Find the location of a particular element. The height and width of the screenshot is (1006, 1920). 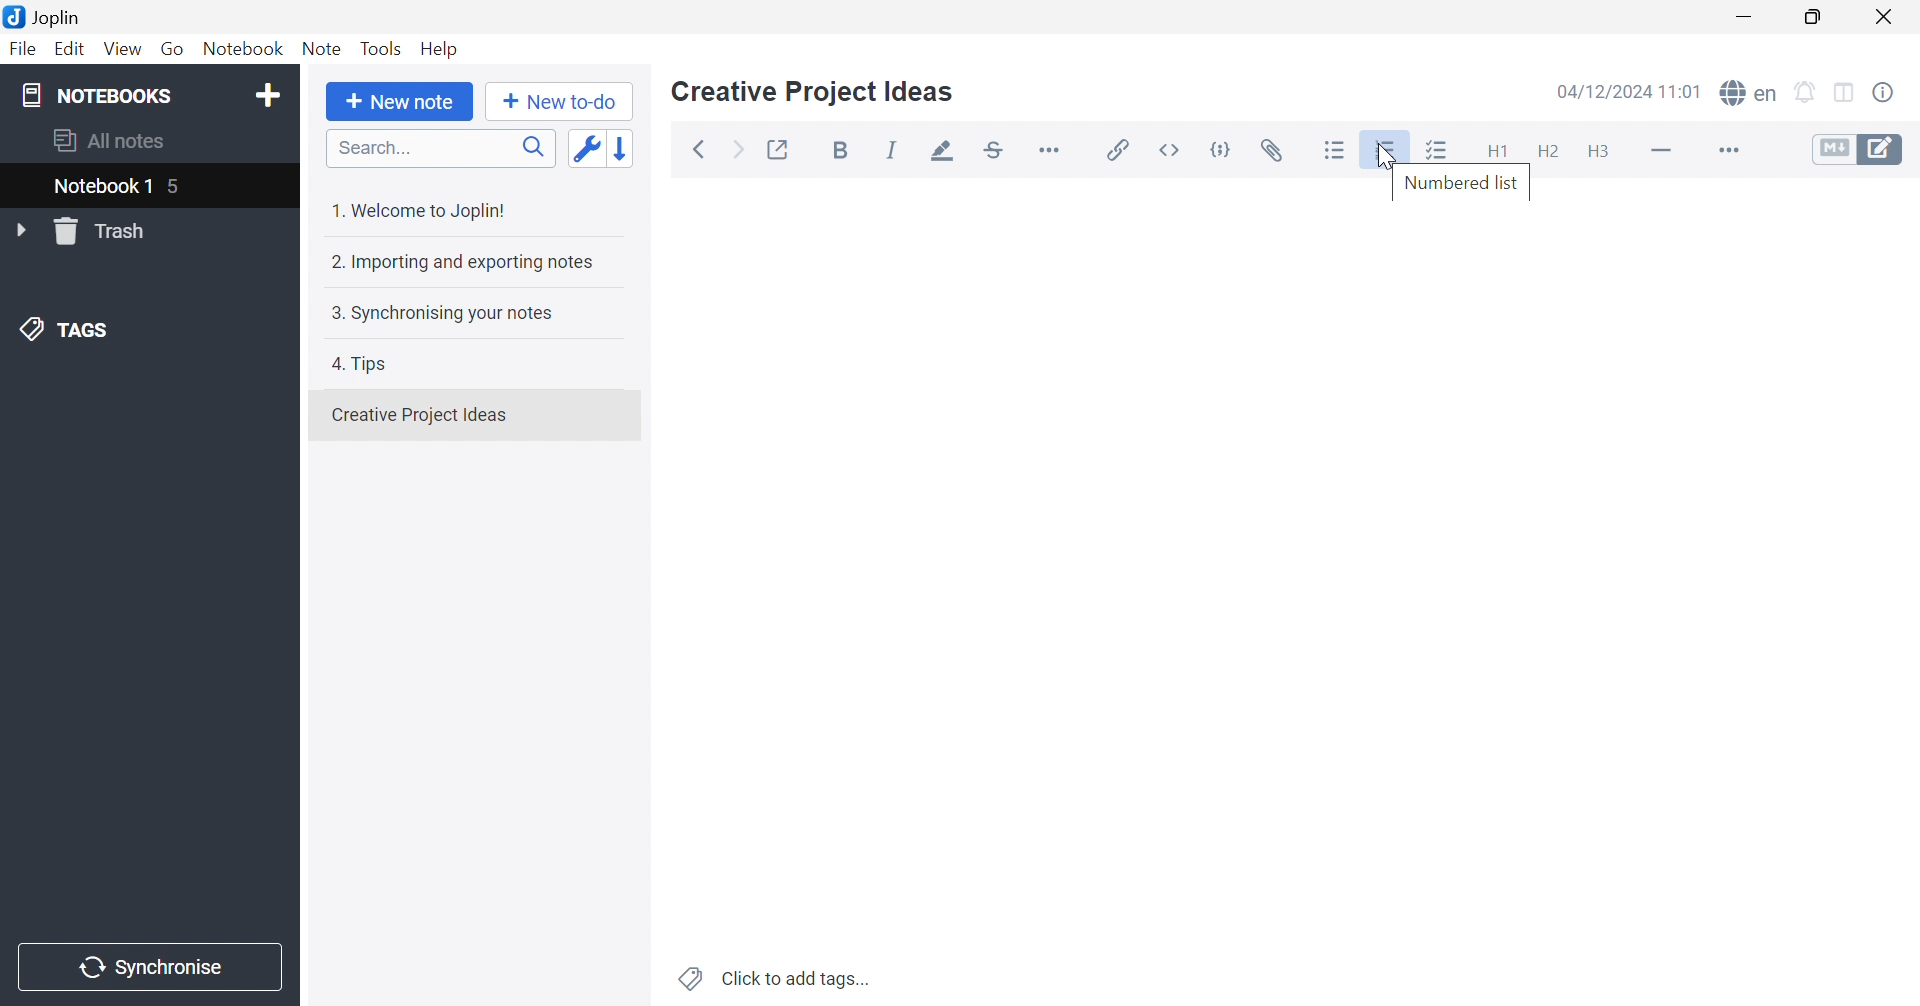

Minimize is located at coordinates (1751, 17).